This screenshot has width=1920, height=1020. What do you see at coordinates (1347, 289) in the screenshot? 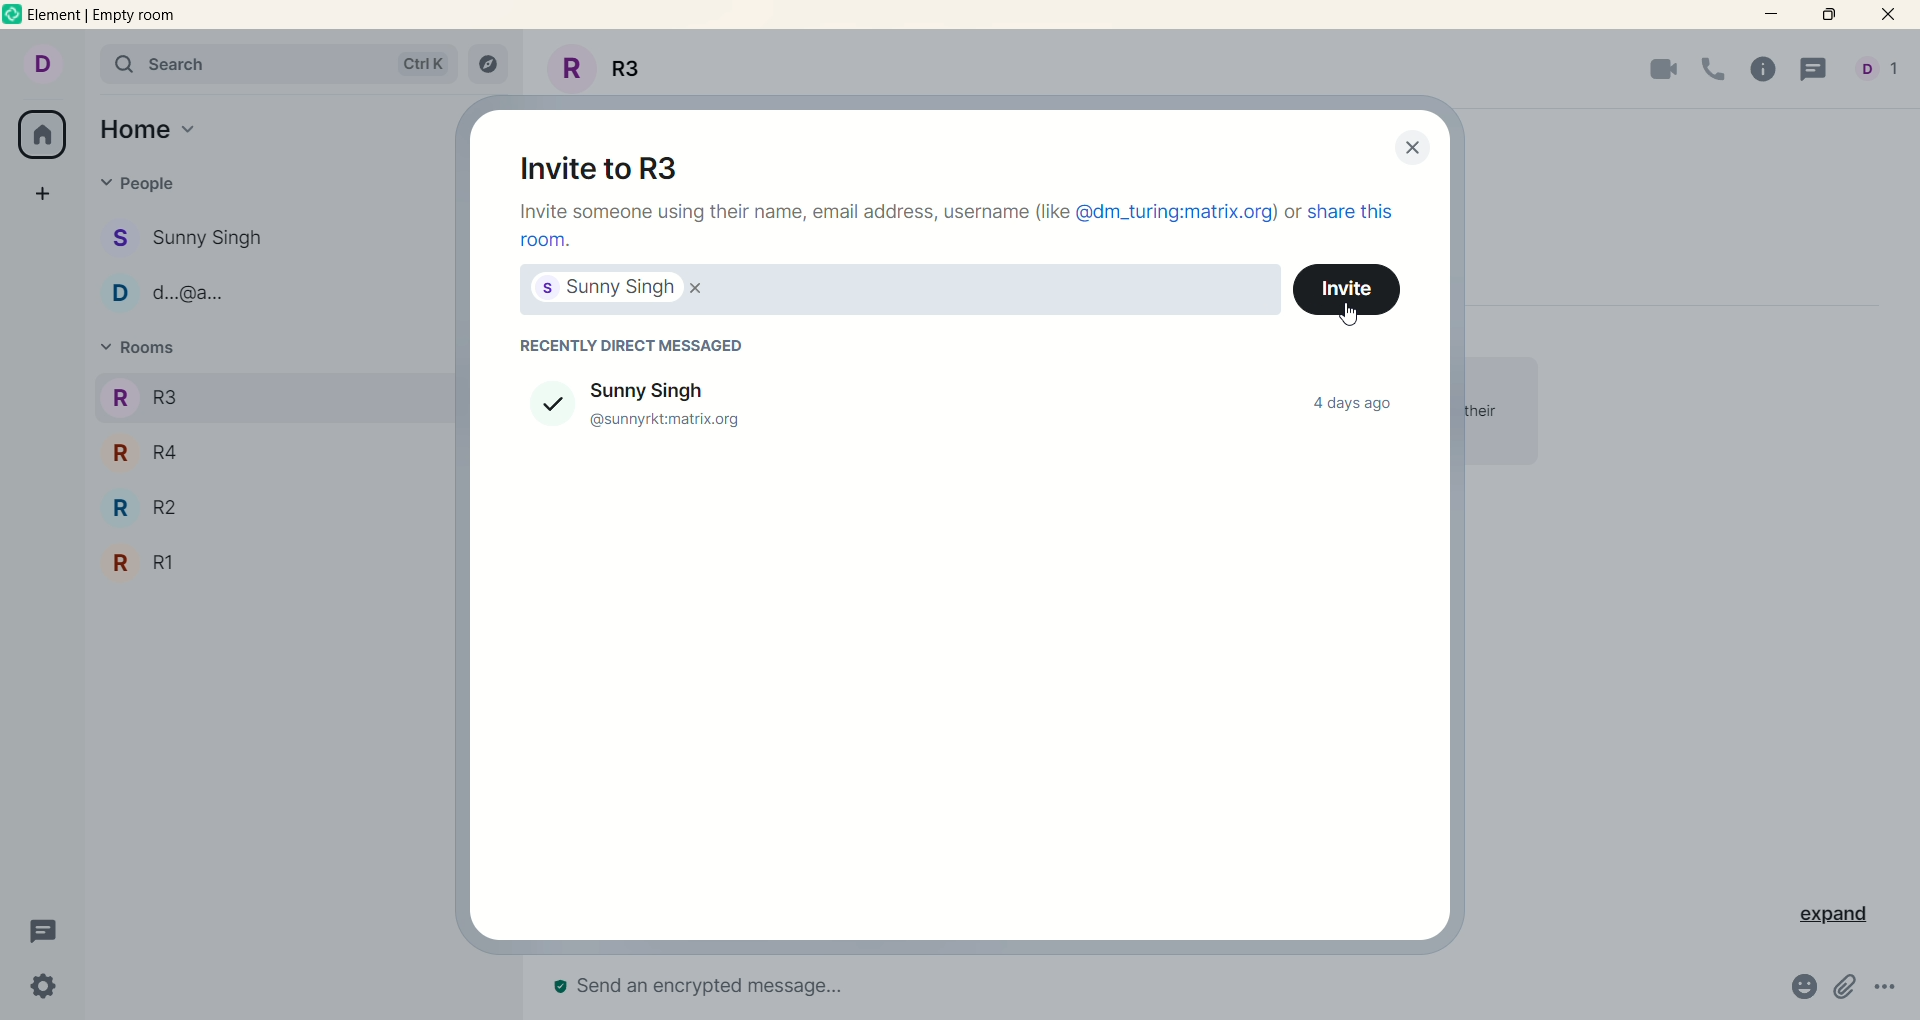
I see `invite` at bounding box center [1347, 289].